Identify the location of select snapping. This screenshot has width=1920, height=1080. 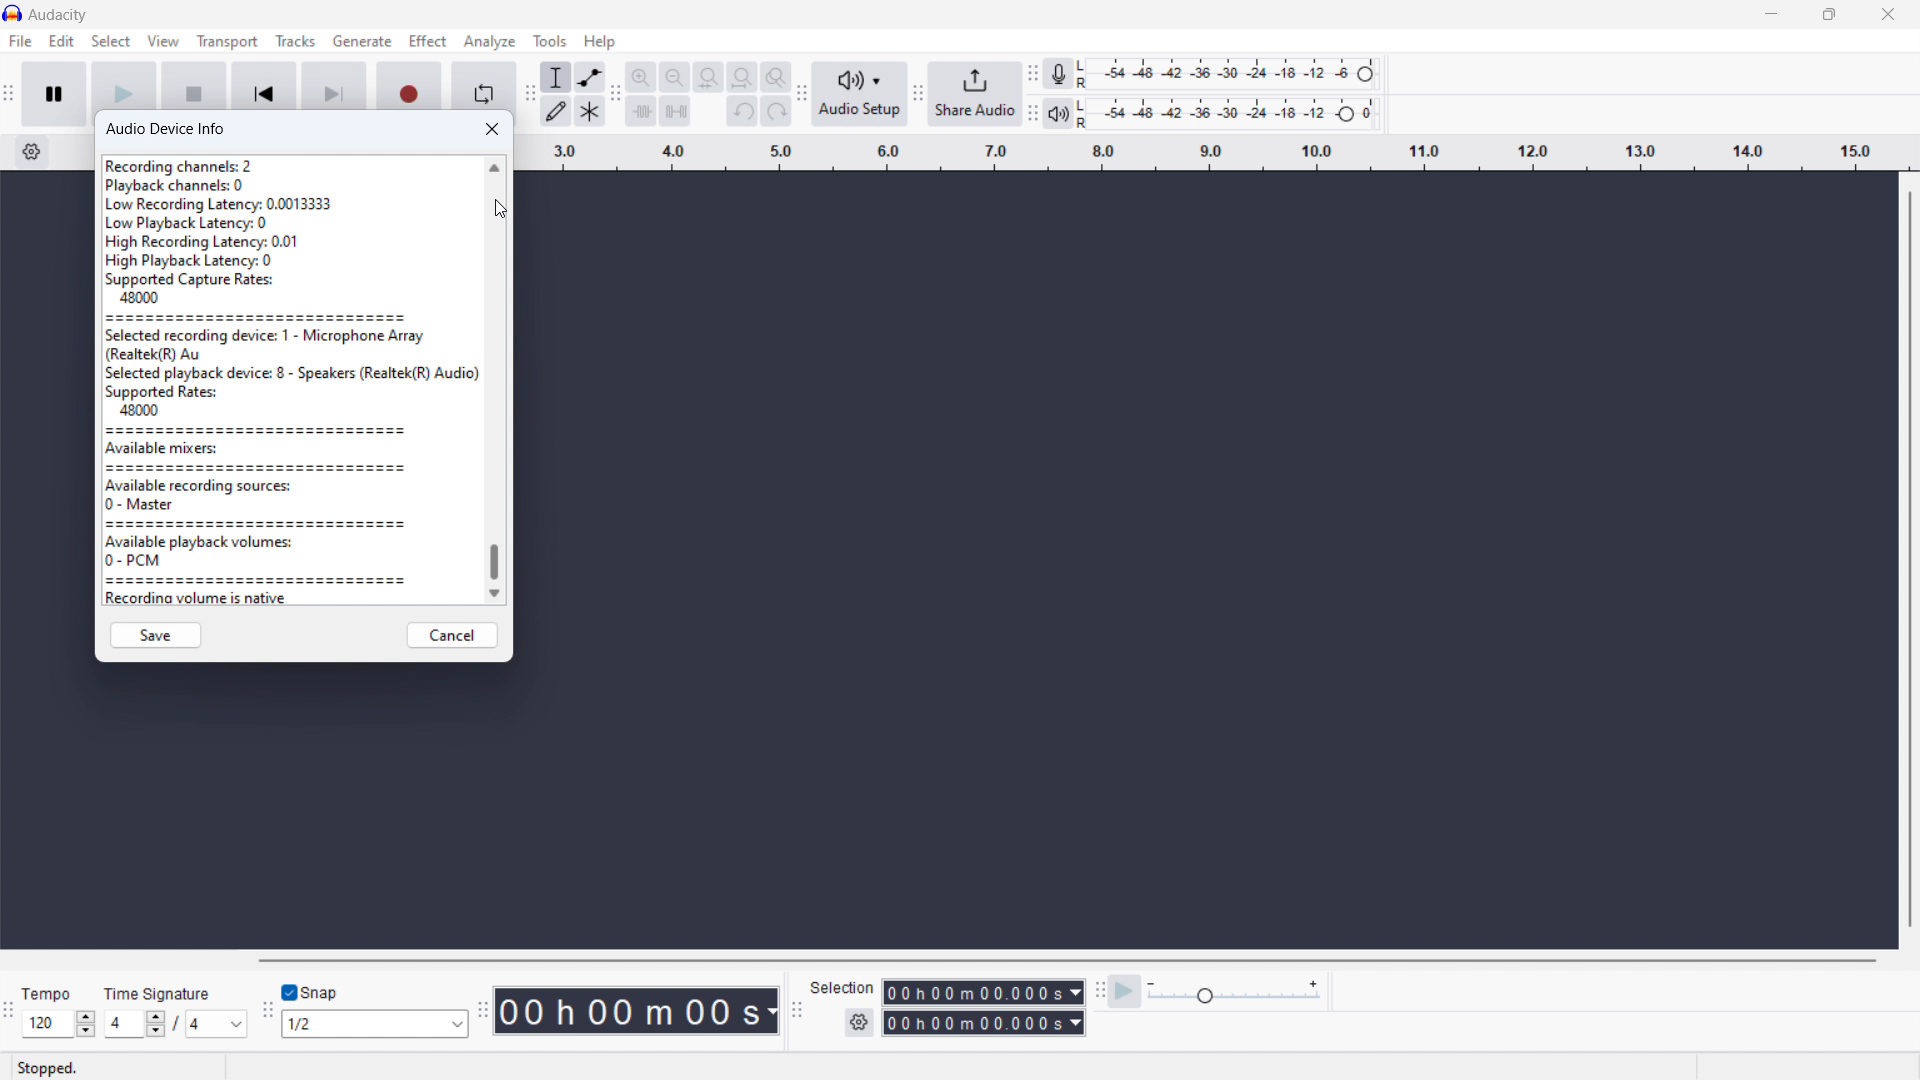
(375, 1024).